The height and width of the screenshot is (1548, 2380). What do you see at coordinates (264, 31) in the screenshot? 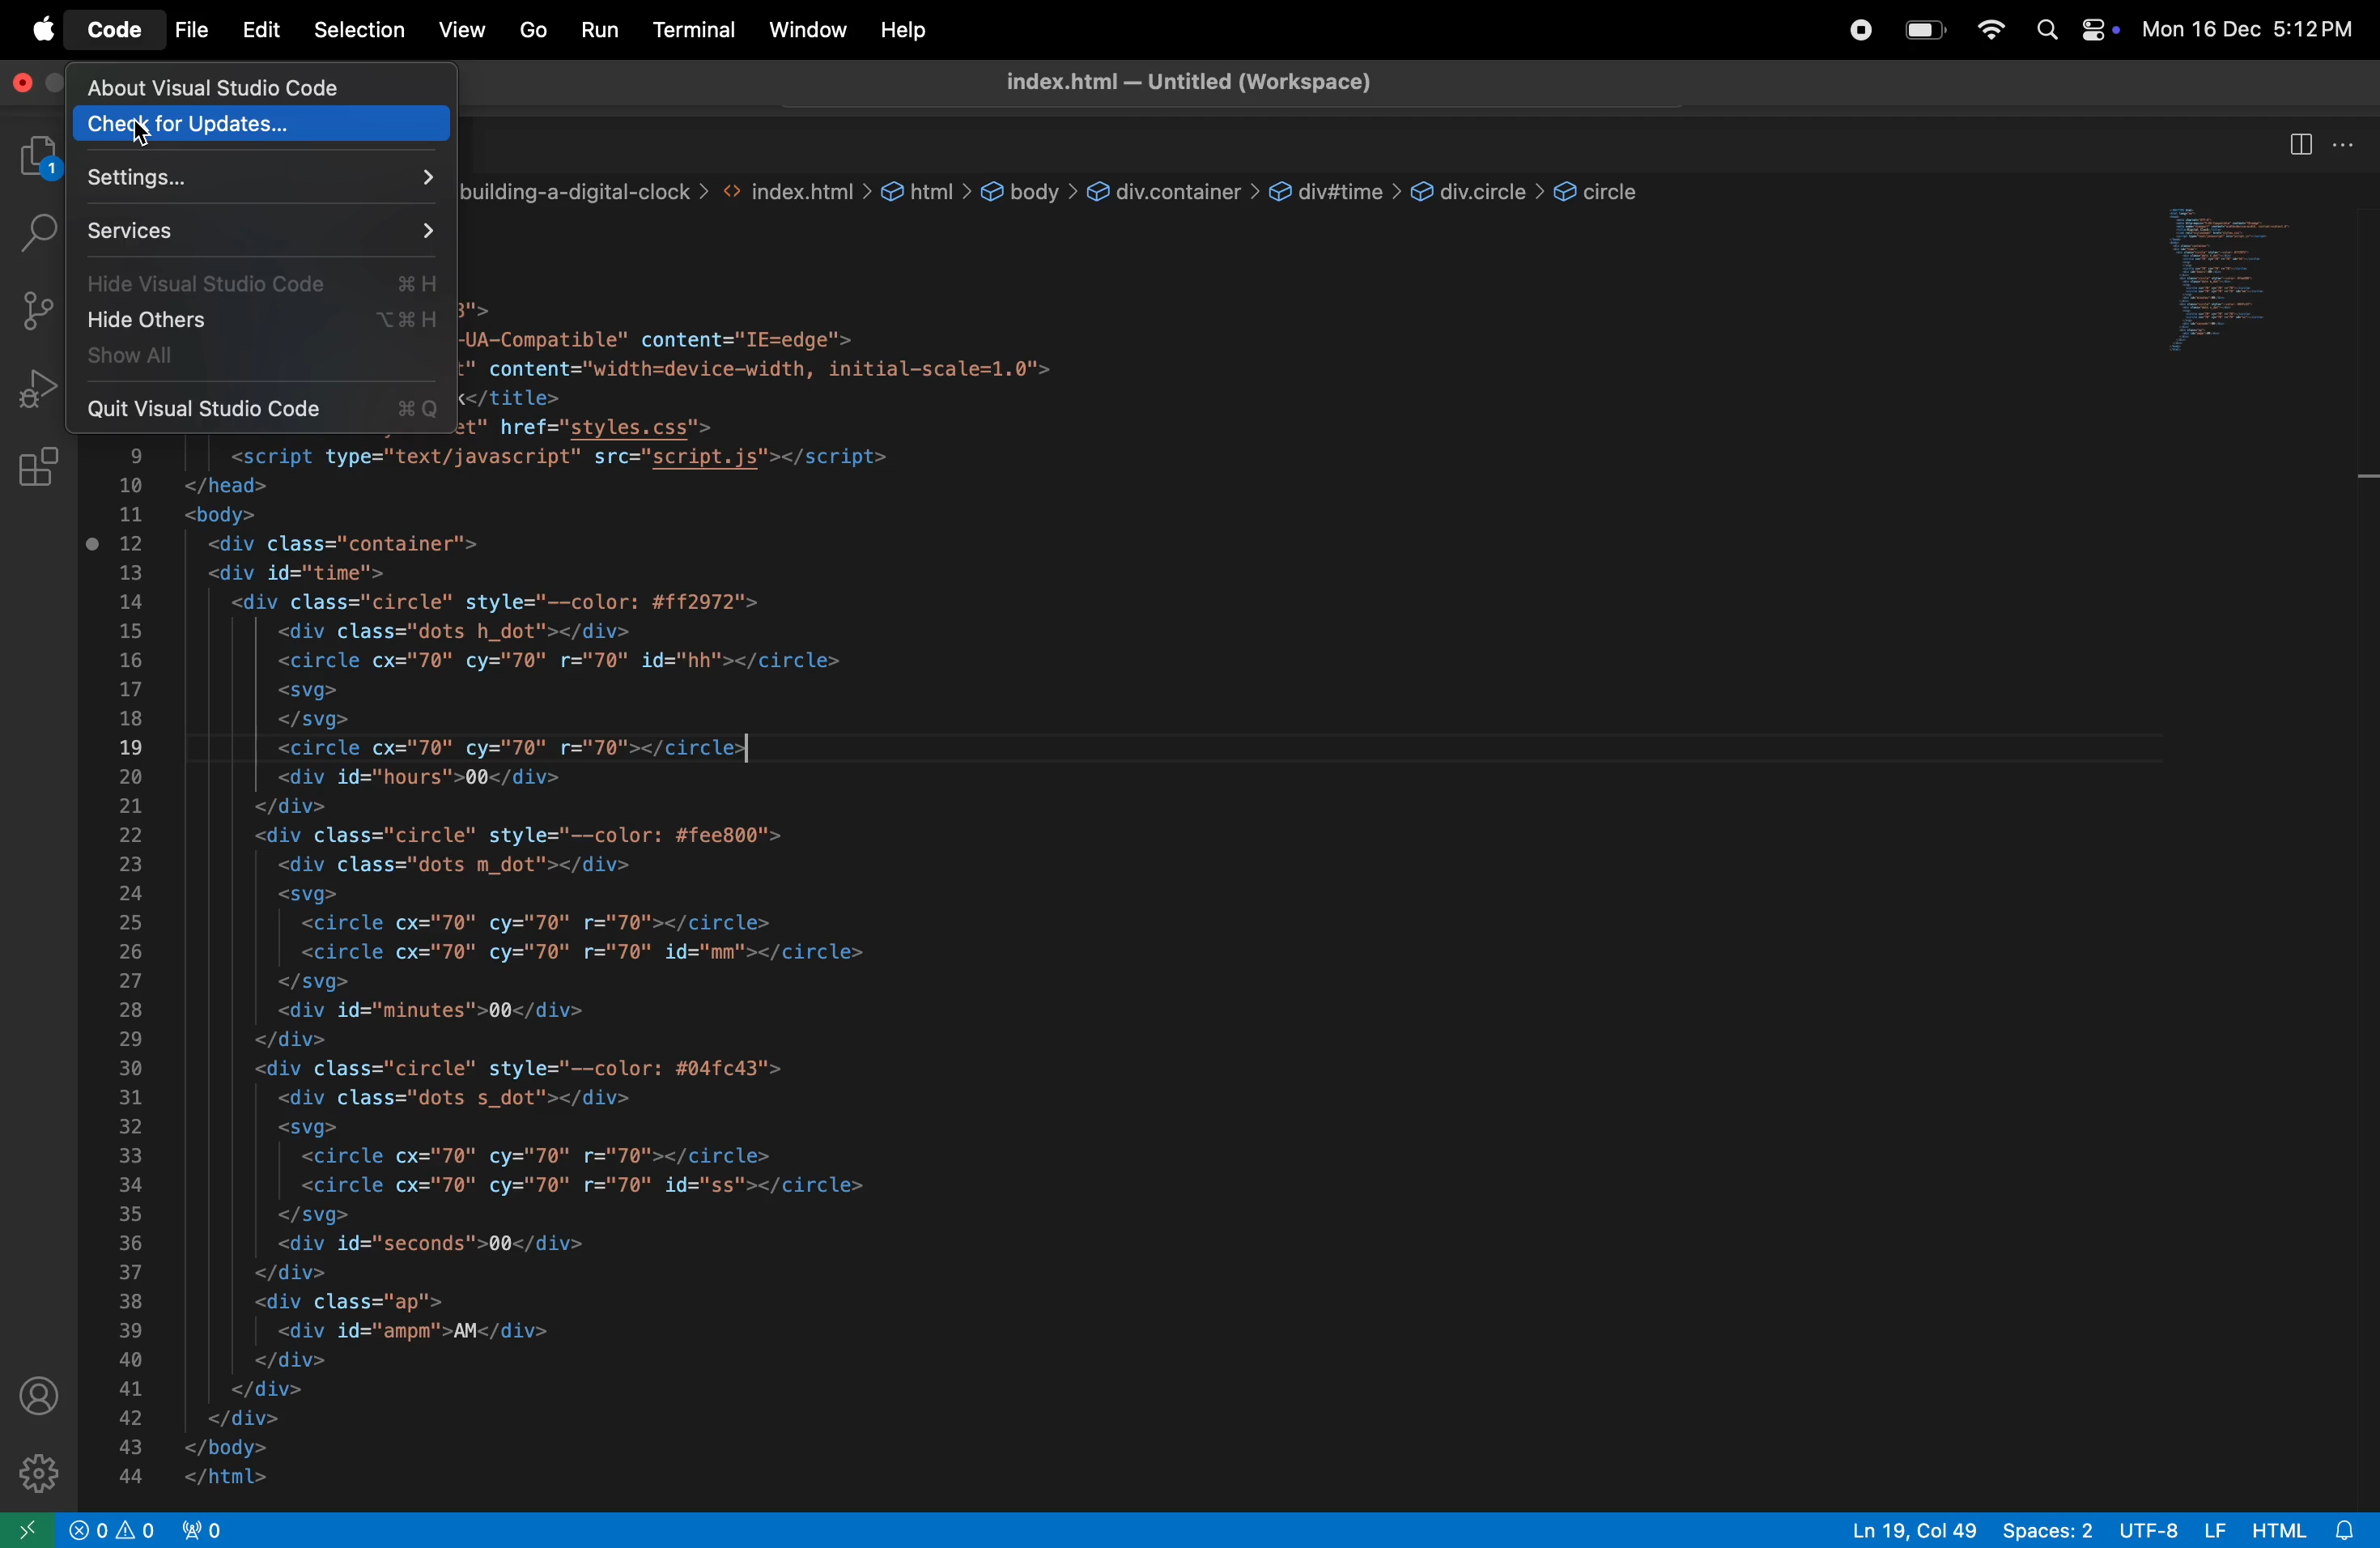
I see `Edit` at bounding box center [264, 31].